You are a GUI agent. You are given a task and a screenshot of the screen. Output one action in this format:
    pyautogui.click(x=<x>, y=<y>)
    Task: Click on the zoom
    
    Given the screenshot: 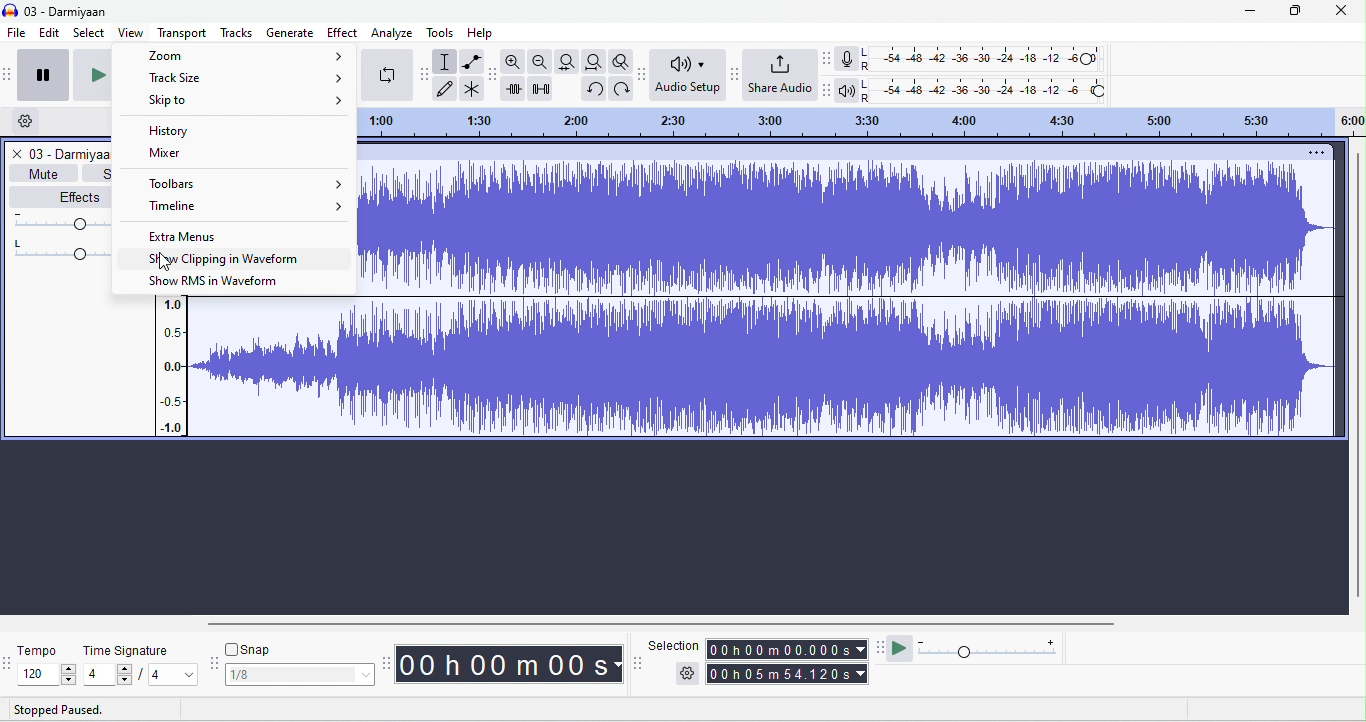 What is the action you would take?
    pyautogui.click(x=242, y=55)
    